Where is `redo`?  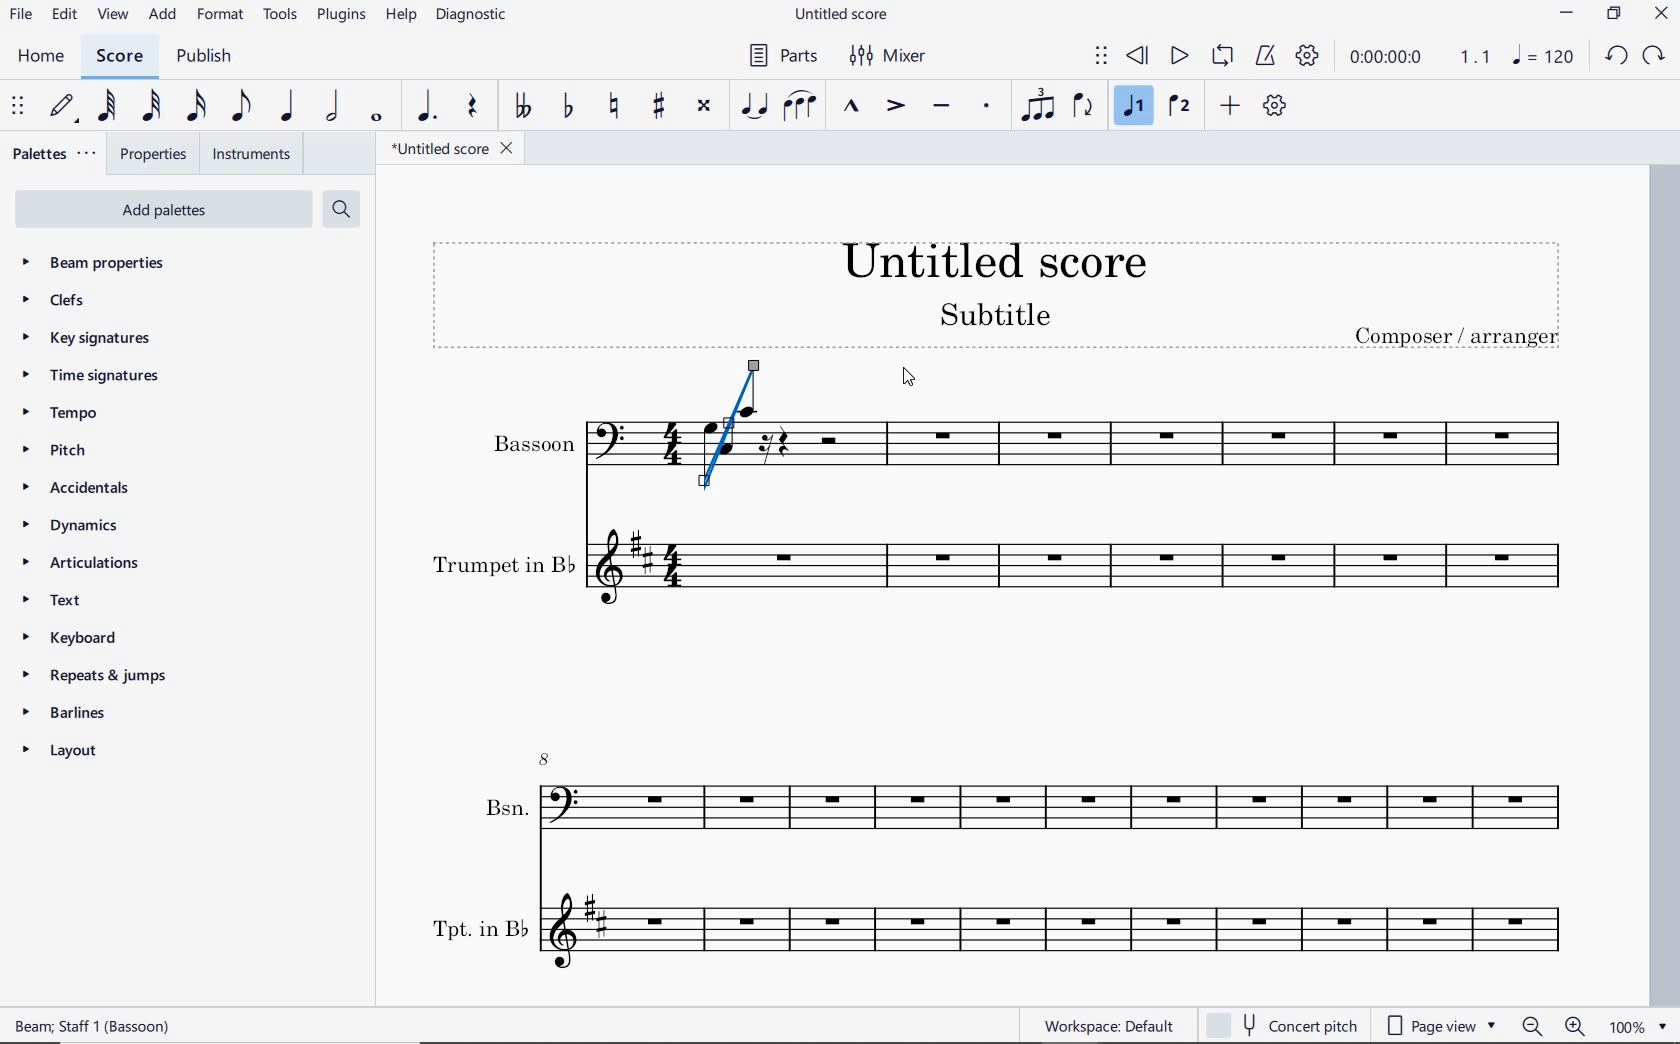
redo is located at coordinates (1653, 57).